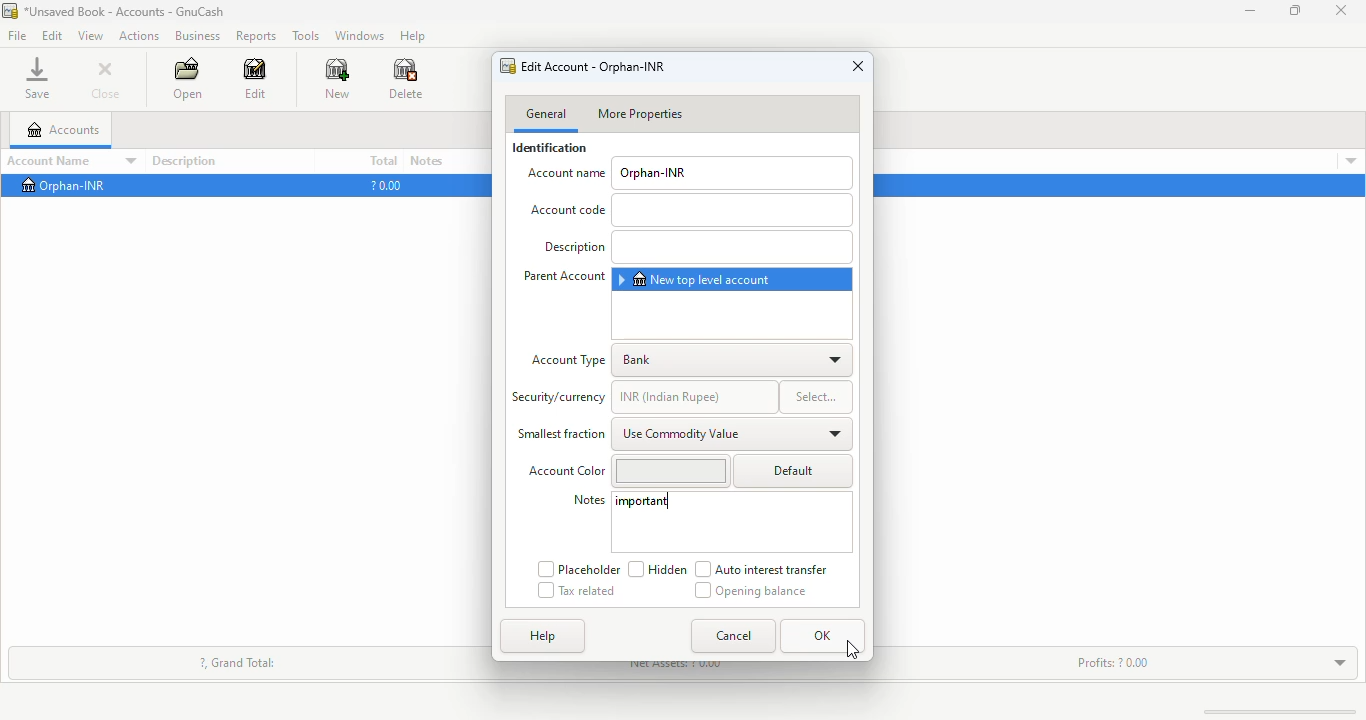 Image resolution: width=1366 pixels, height=720 pixels. What do you see at coordinates (1351, 162) in the screenshot?
I see `account details` at bounding box center [1351, 162].